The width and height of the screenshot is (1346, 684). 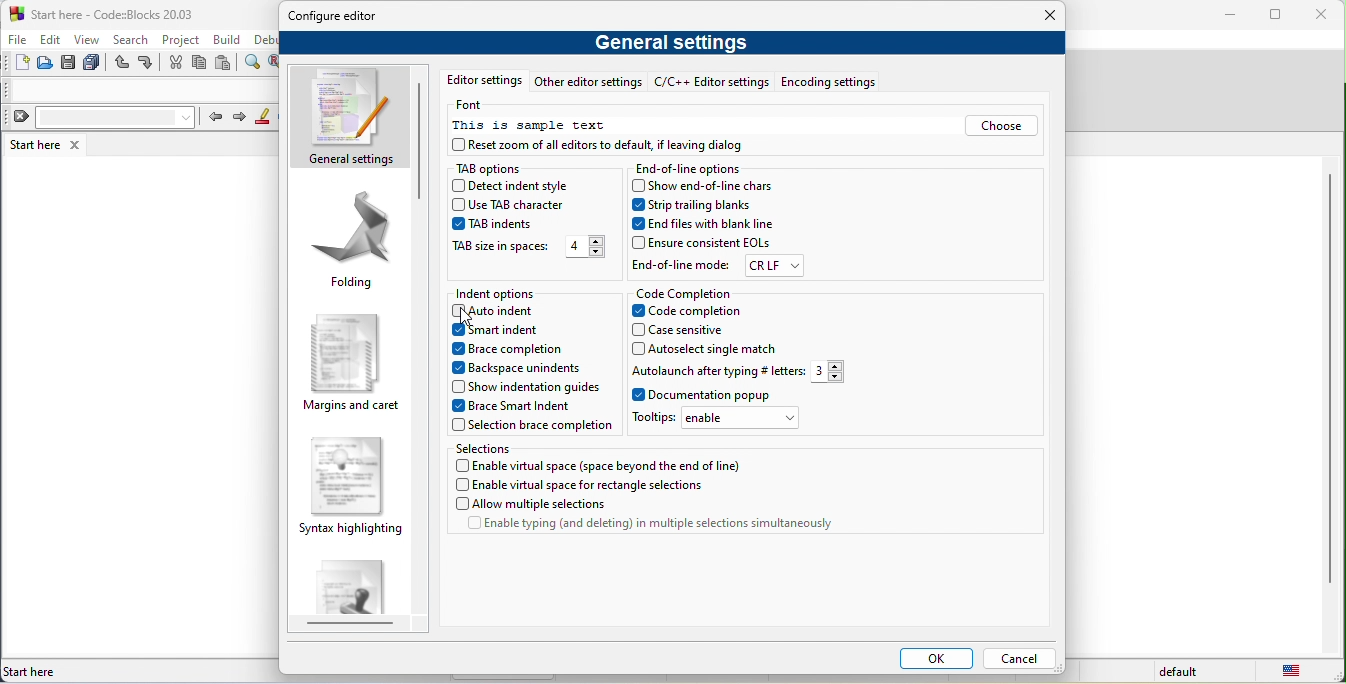 What do you see at coordinates (530, 248) in the screenshot?
I see `tab size in spaces 4` at bounding box center [530, 248].